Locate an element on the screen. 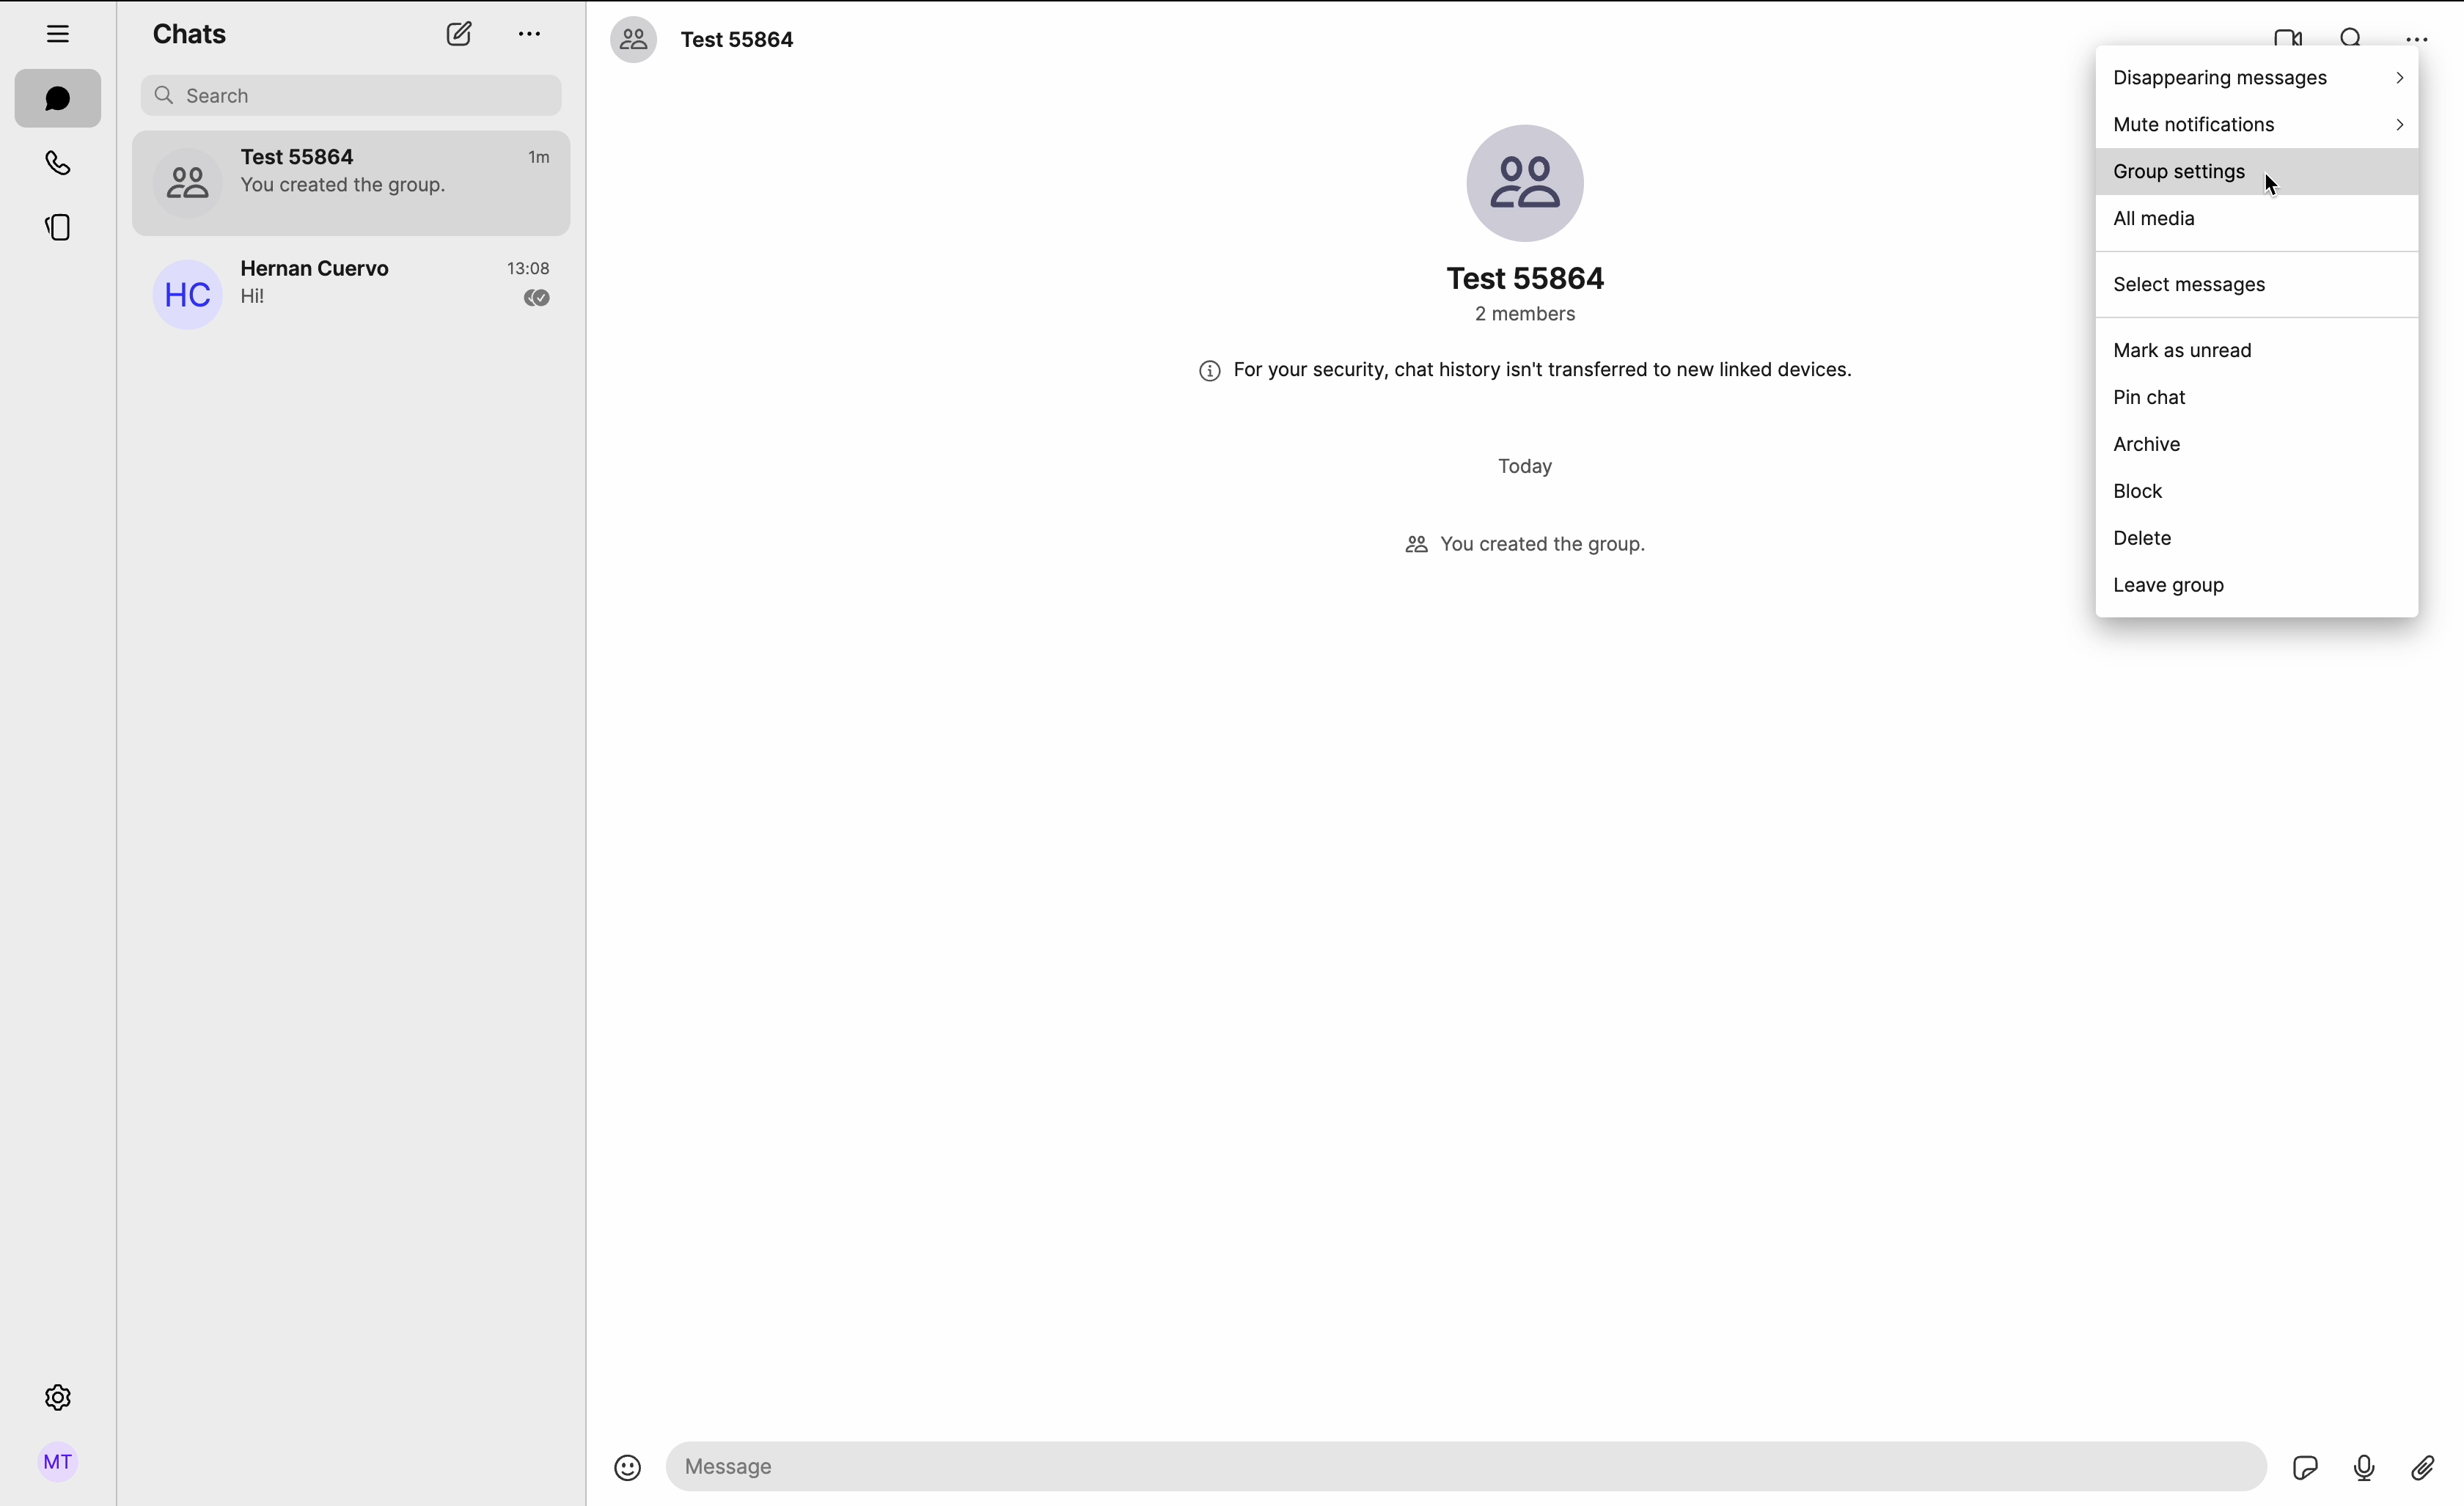 This screenshot has width=2464, height=1506. attach file is located at coordinates (2422, 1472).